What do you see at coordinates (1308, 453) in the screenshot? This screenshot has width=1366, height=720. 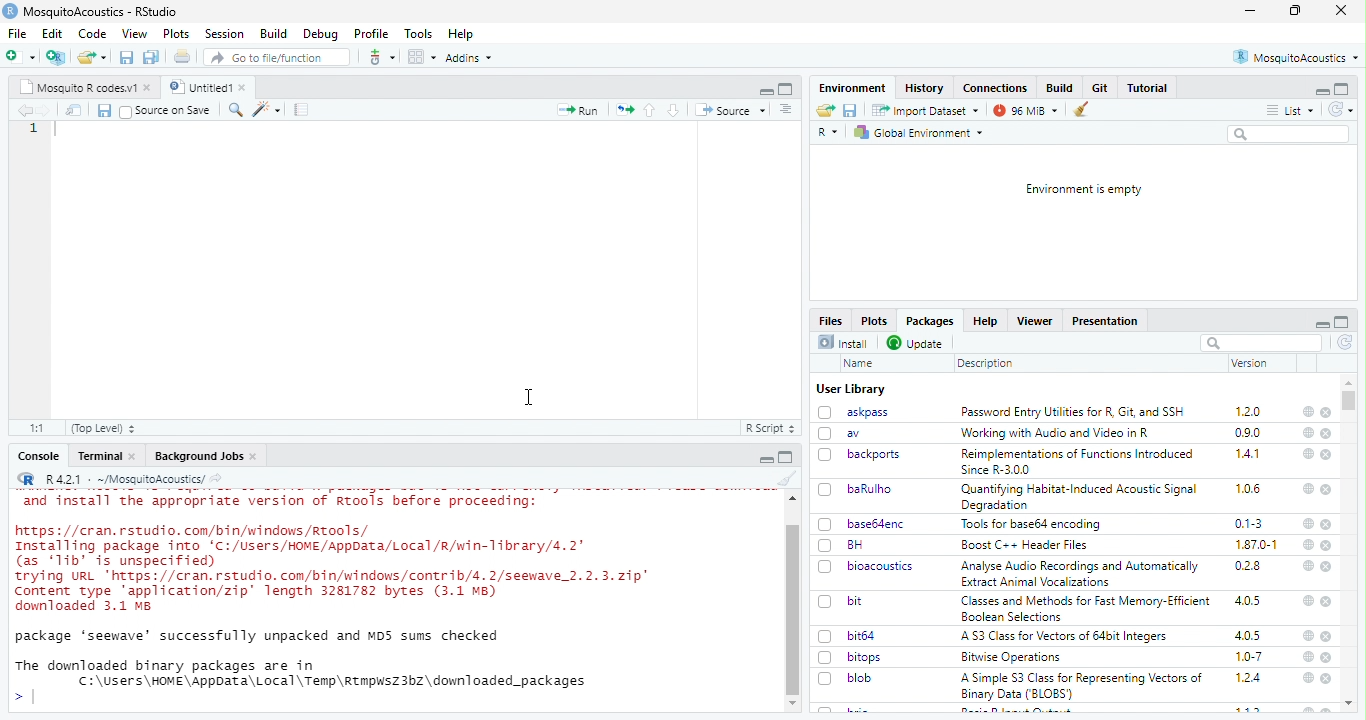 I see `web` at bounding box center [1308, 453].